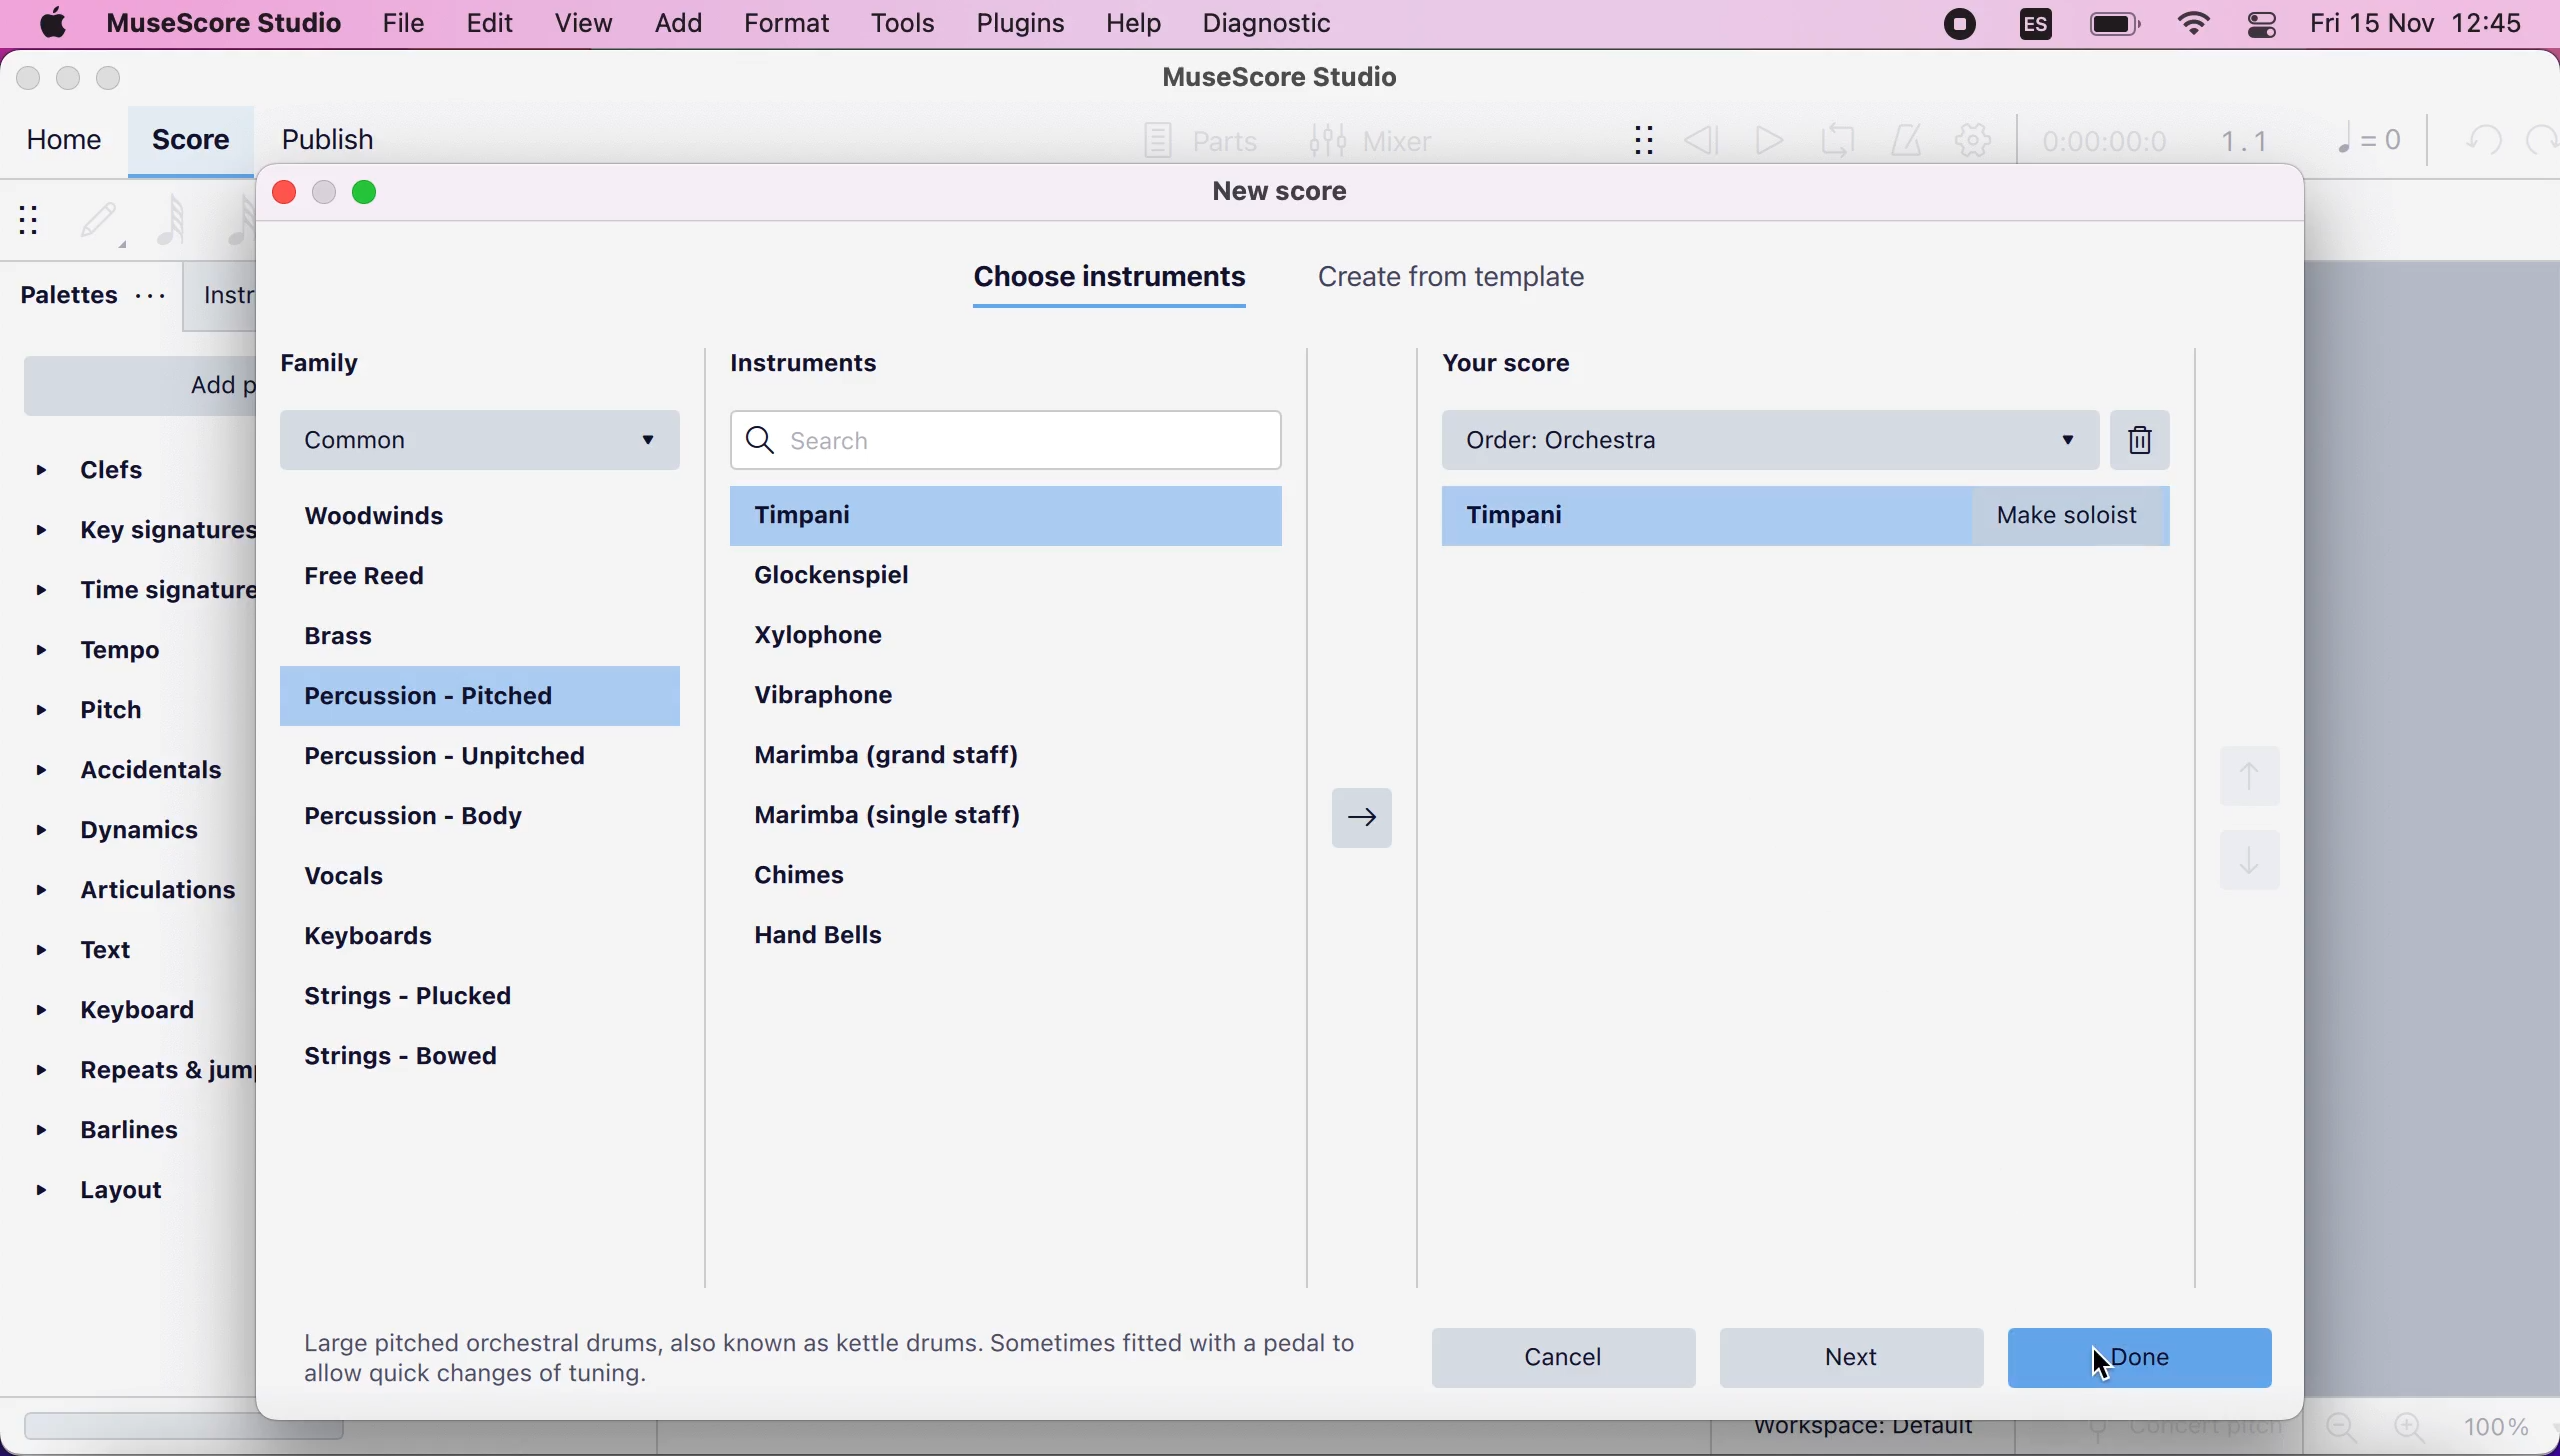 The width and height of the screenshot is (2560, 1456). Describe the element at coordinates (2243, 142) in the screenshot. I see `1.1 time` at that location.